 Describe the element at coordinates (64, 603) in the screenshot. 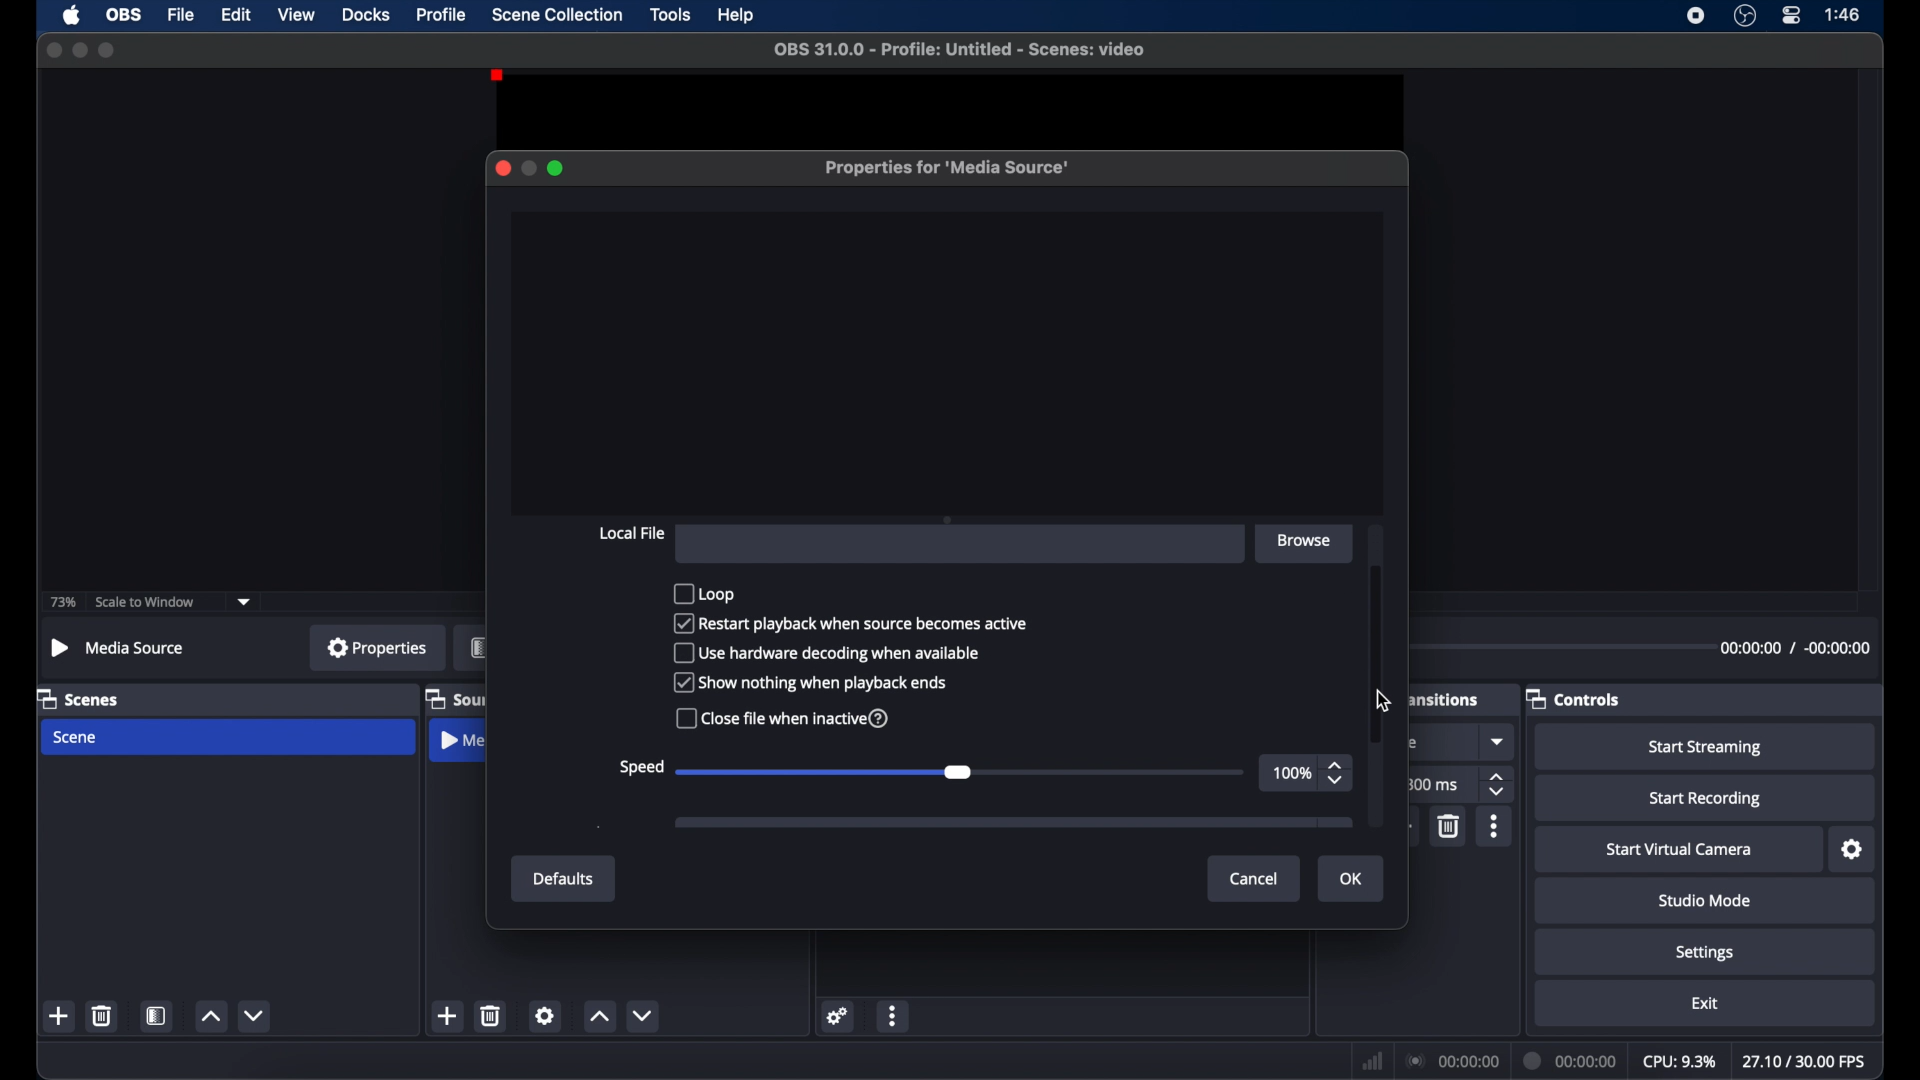

I see `73%` at that location.